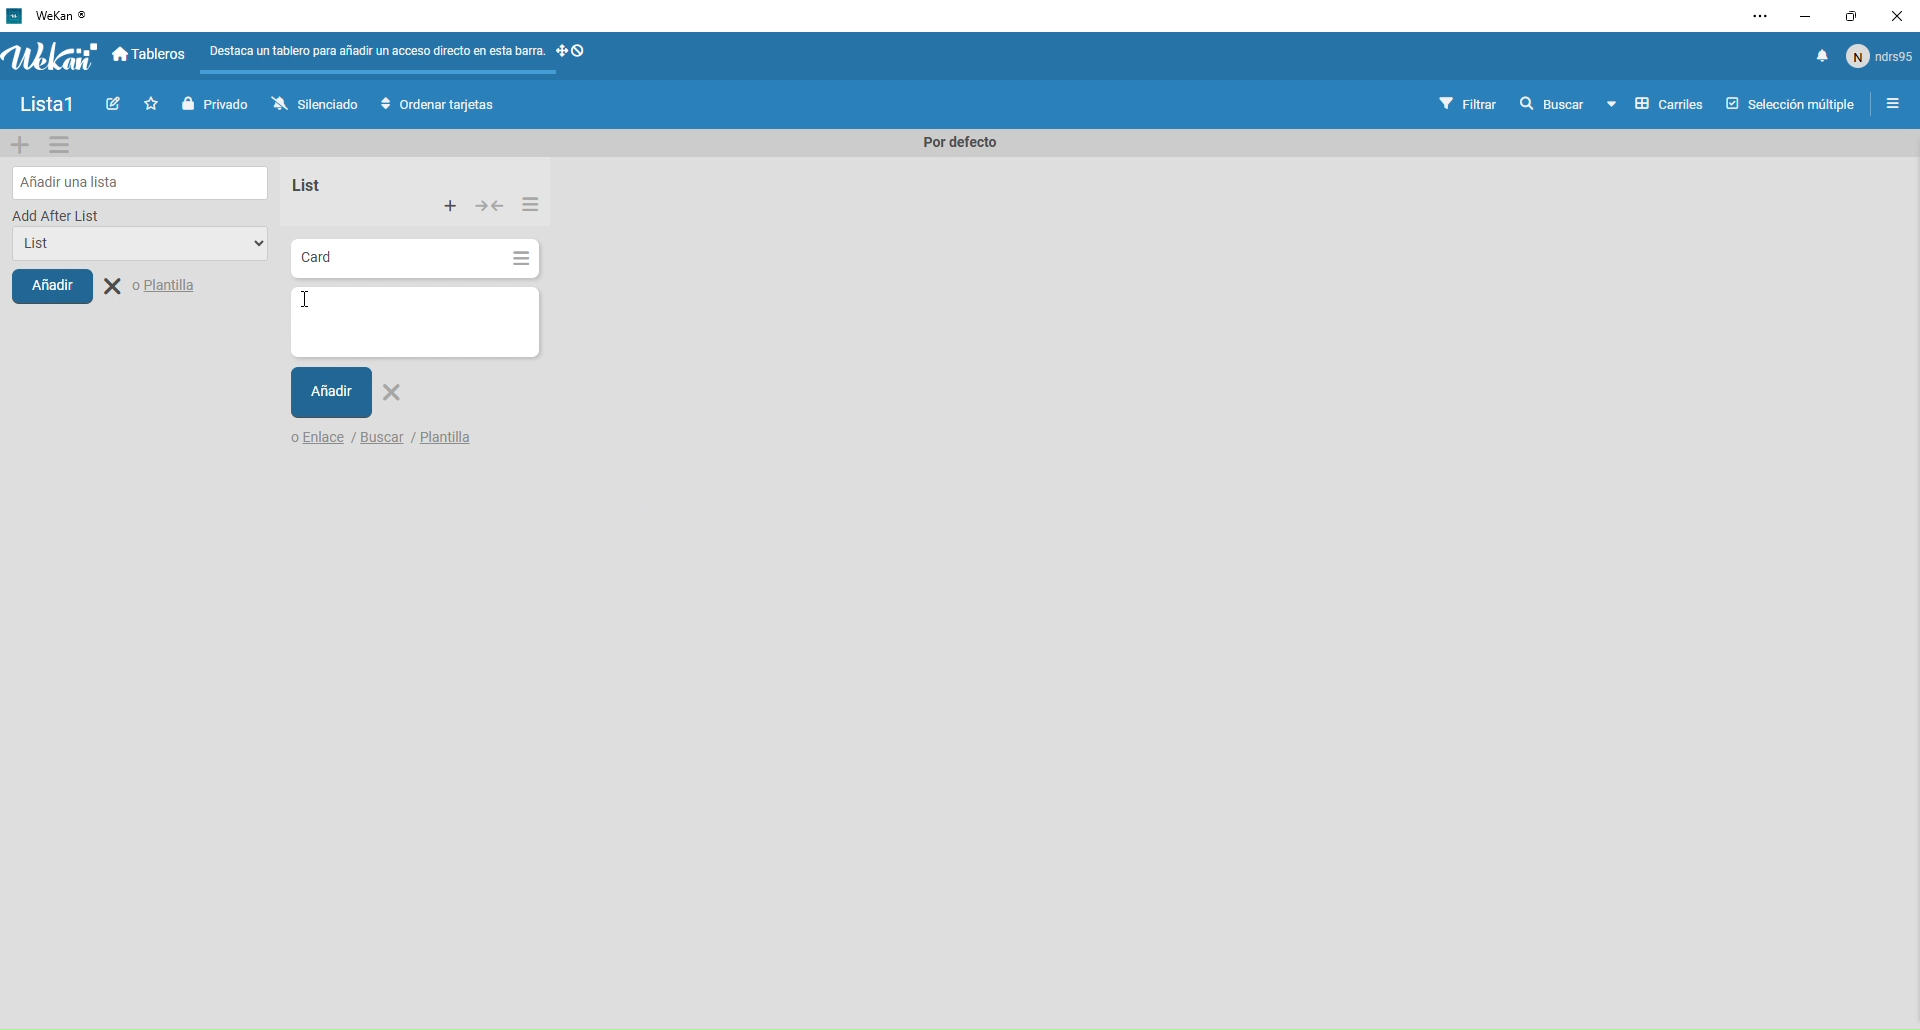 This screenshot has width=1920, height=1030. I want to click on Multiple Selection, so click(1793, 106).